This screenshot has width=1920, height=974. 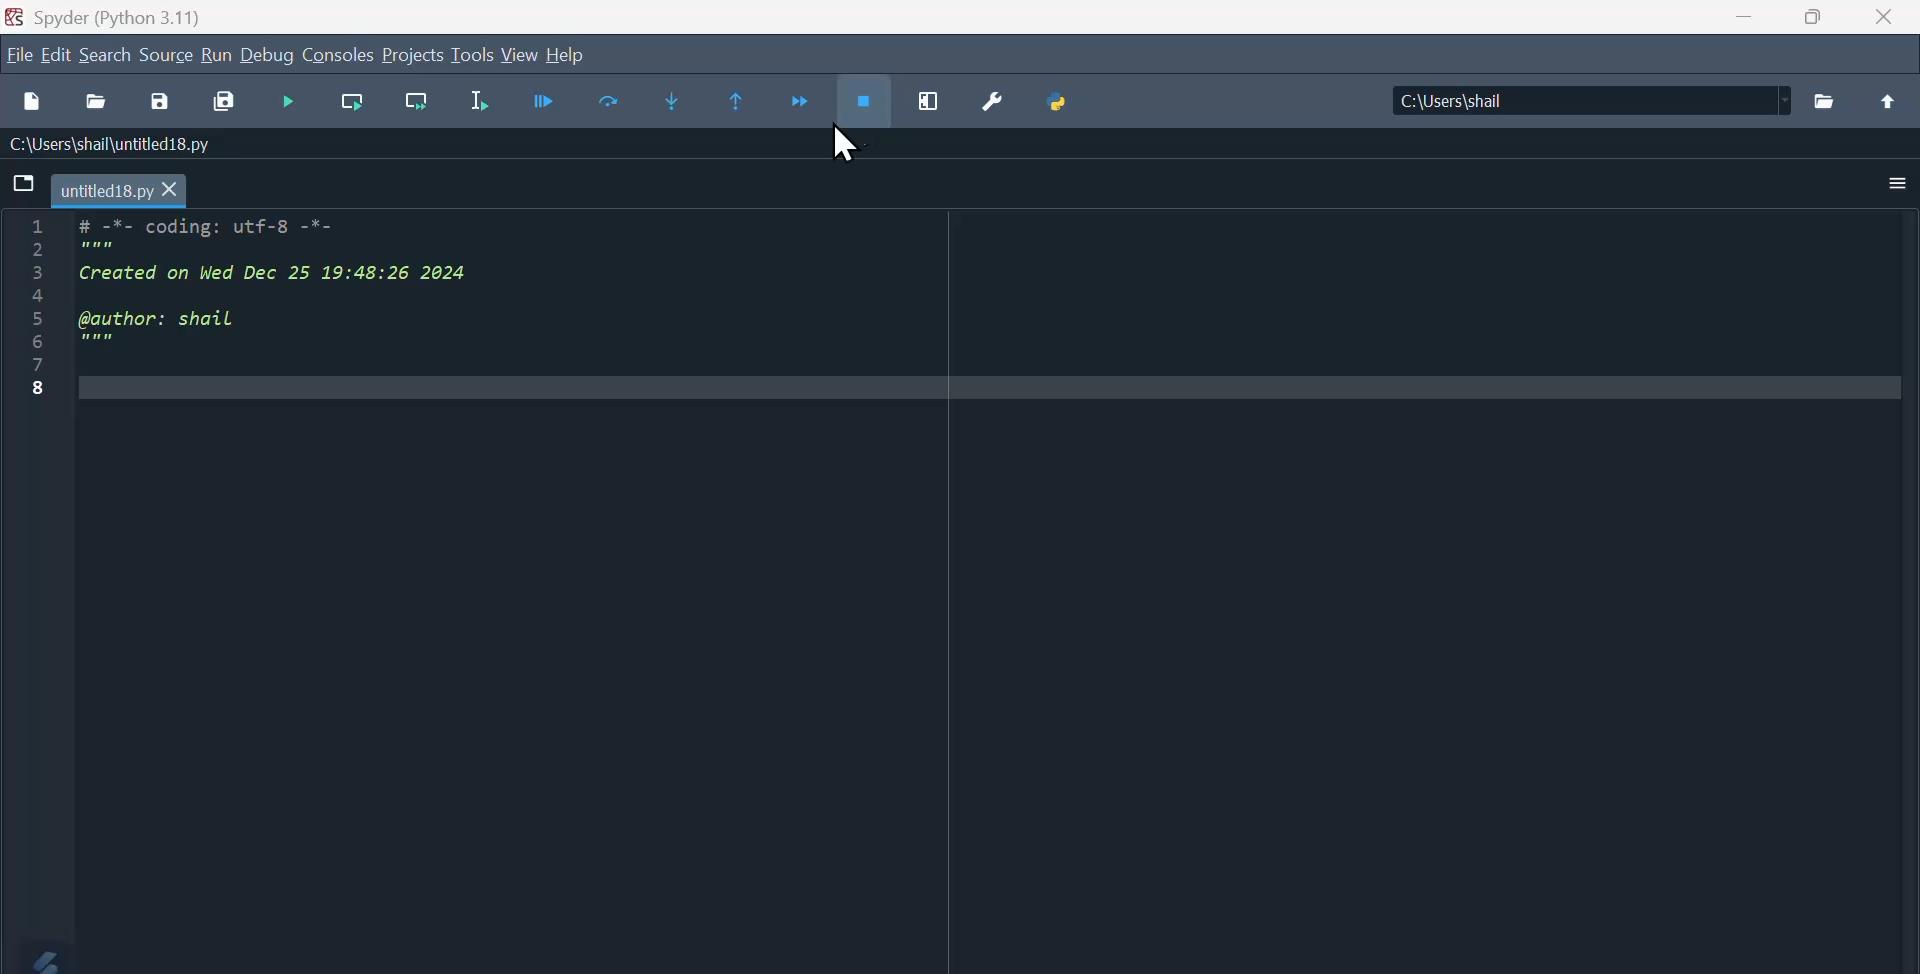 What do you see at coordinates (542, 103) in the screenshot?
I see `Debug file` at bounding box center [542, 103].